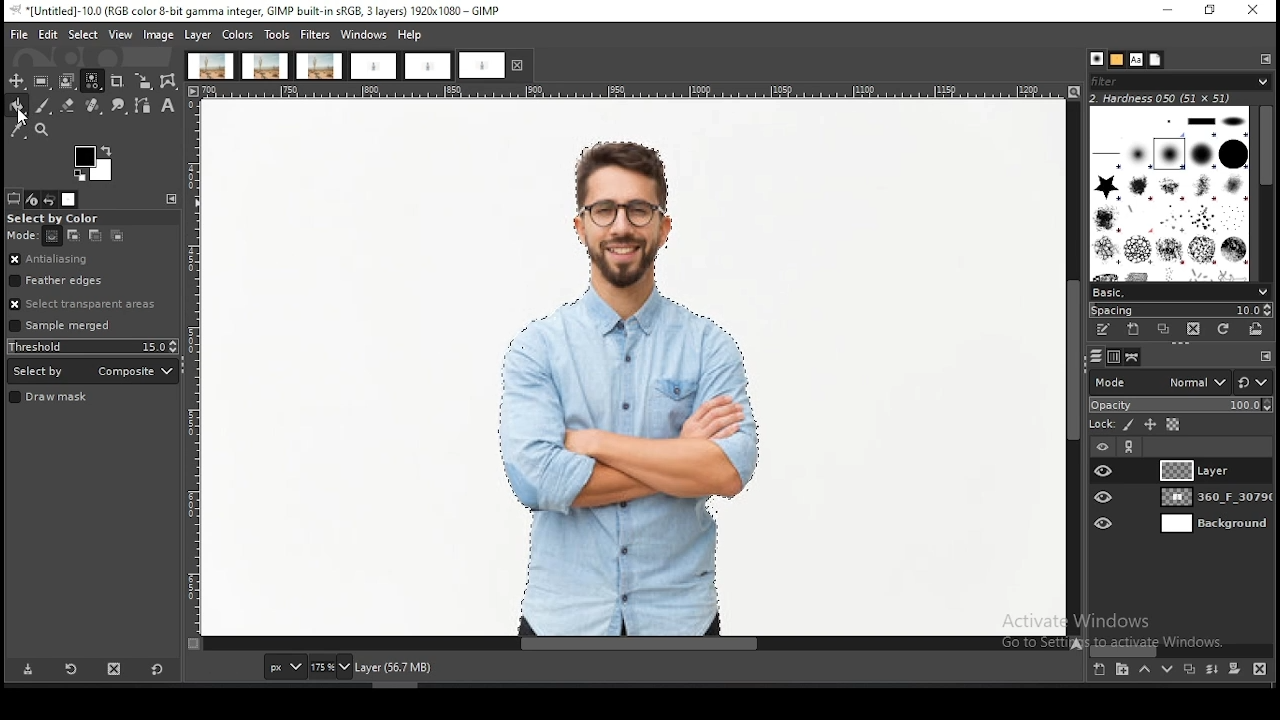 Image resolution: width=1280 pixels, height=720 pixels. I want to click on zoom status, so click(332, 668).